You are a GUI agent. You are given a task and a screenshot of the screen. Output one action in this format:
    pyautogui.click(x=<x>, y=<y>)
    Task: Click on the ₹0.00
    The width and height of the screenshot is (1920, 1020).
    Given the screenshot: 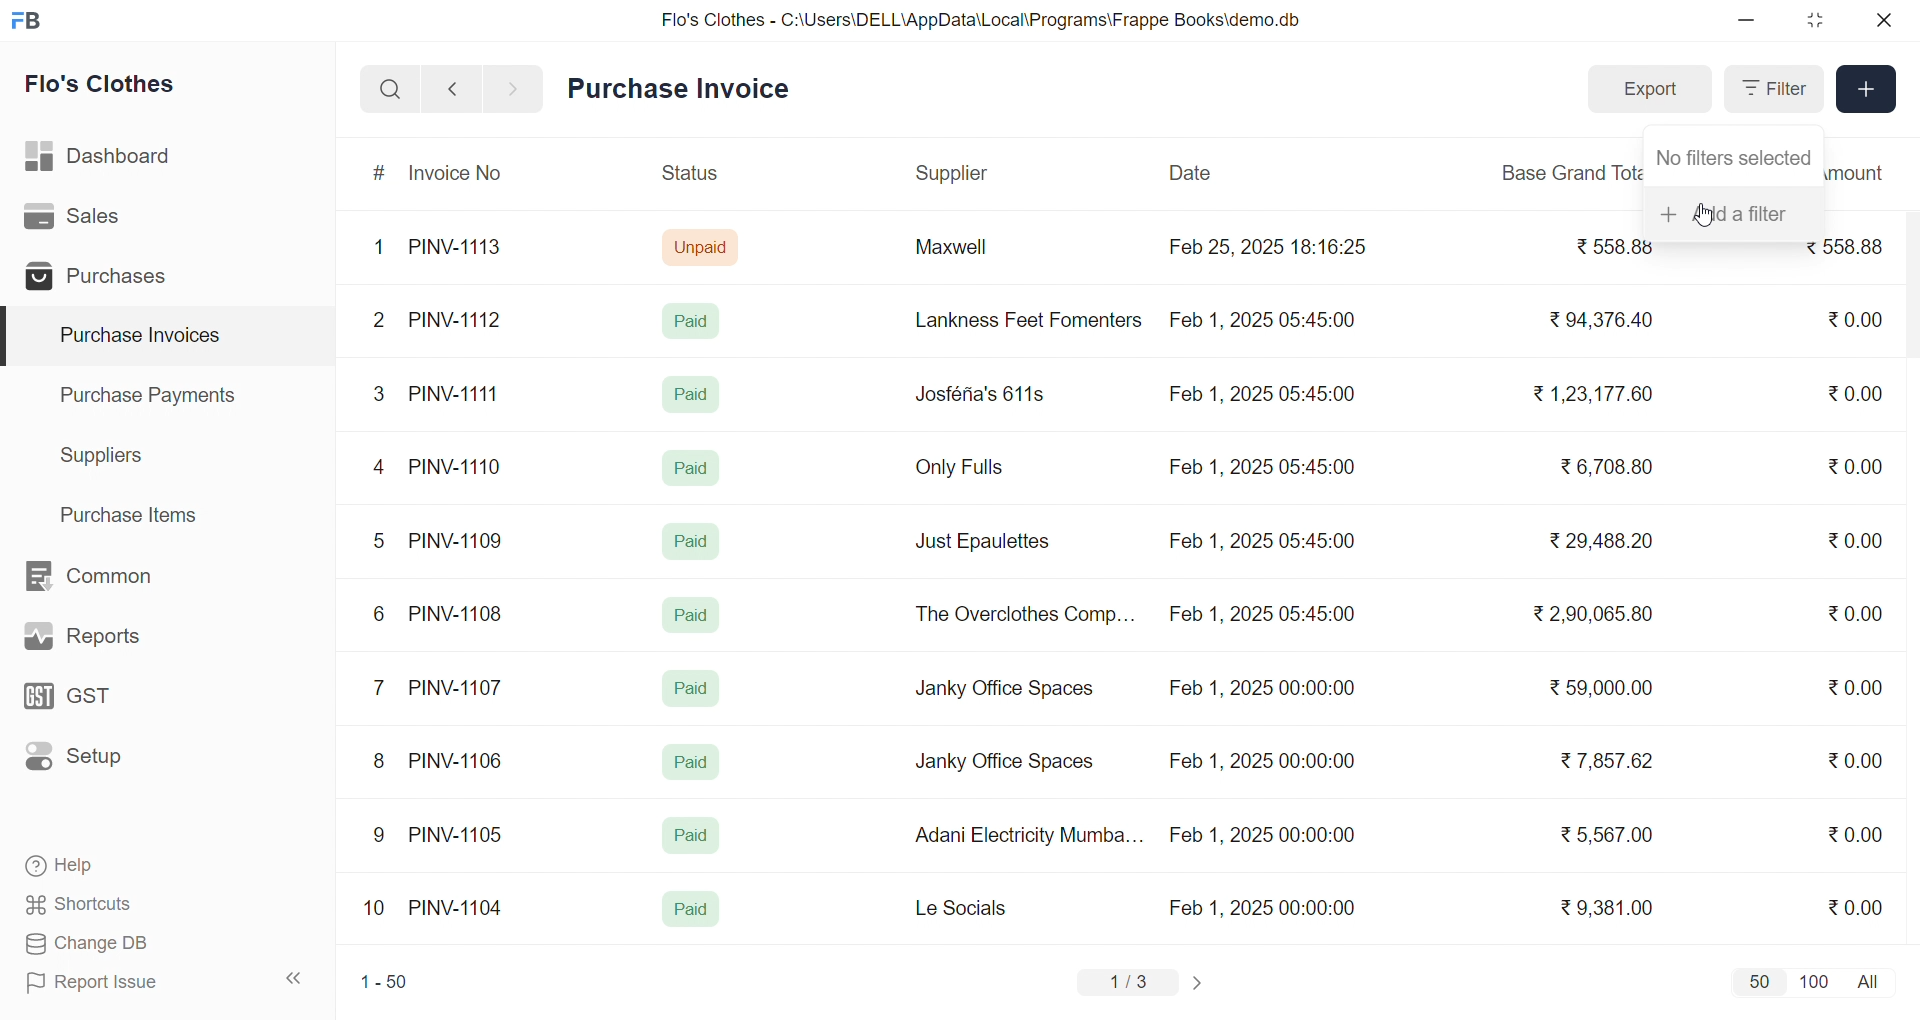 What is the action you would take?
    pyautogui.click(x=1844, y=541)
    